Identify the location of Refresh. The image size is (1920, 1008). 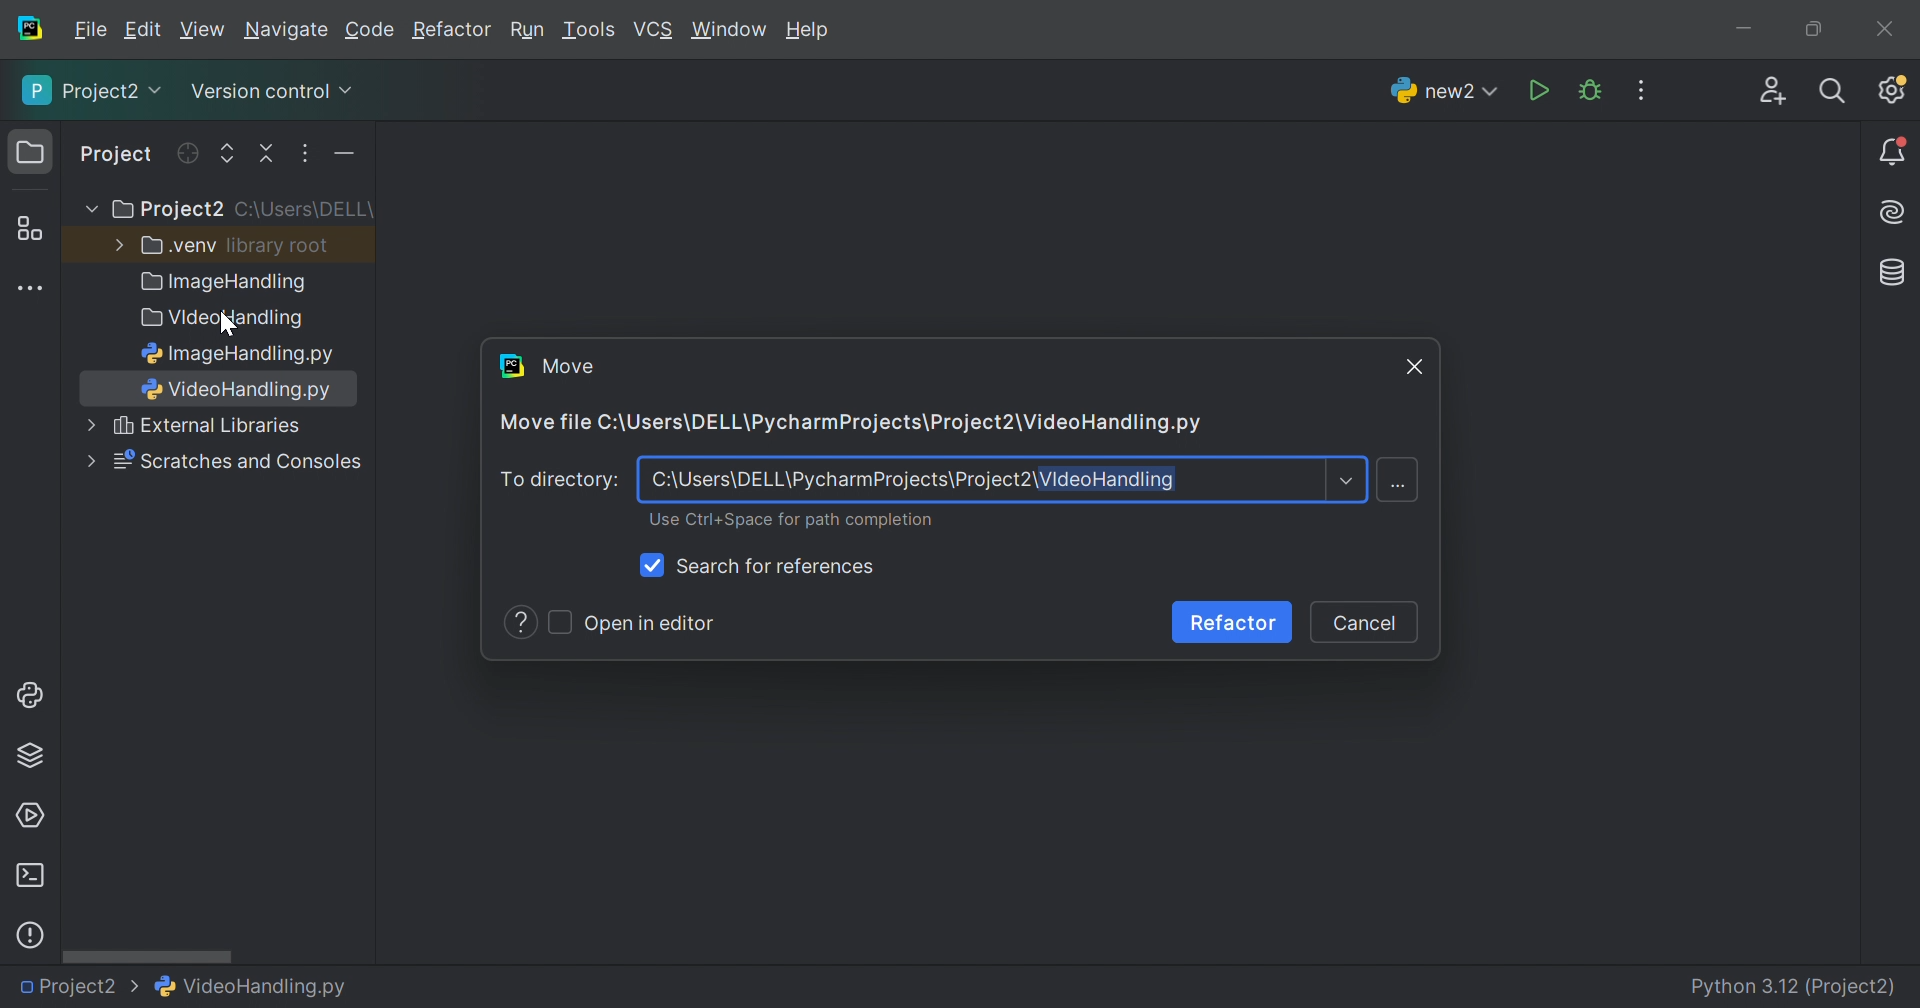
(186, 153).